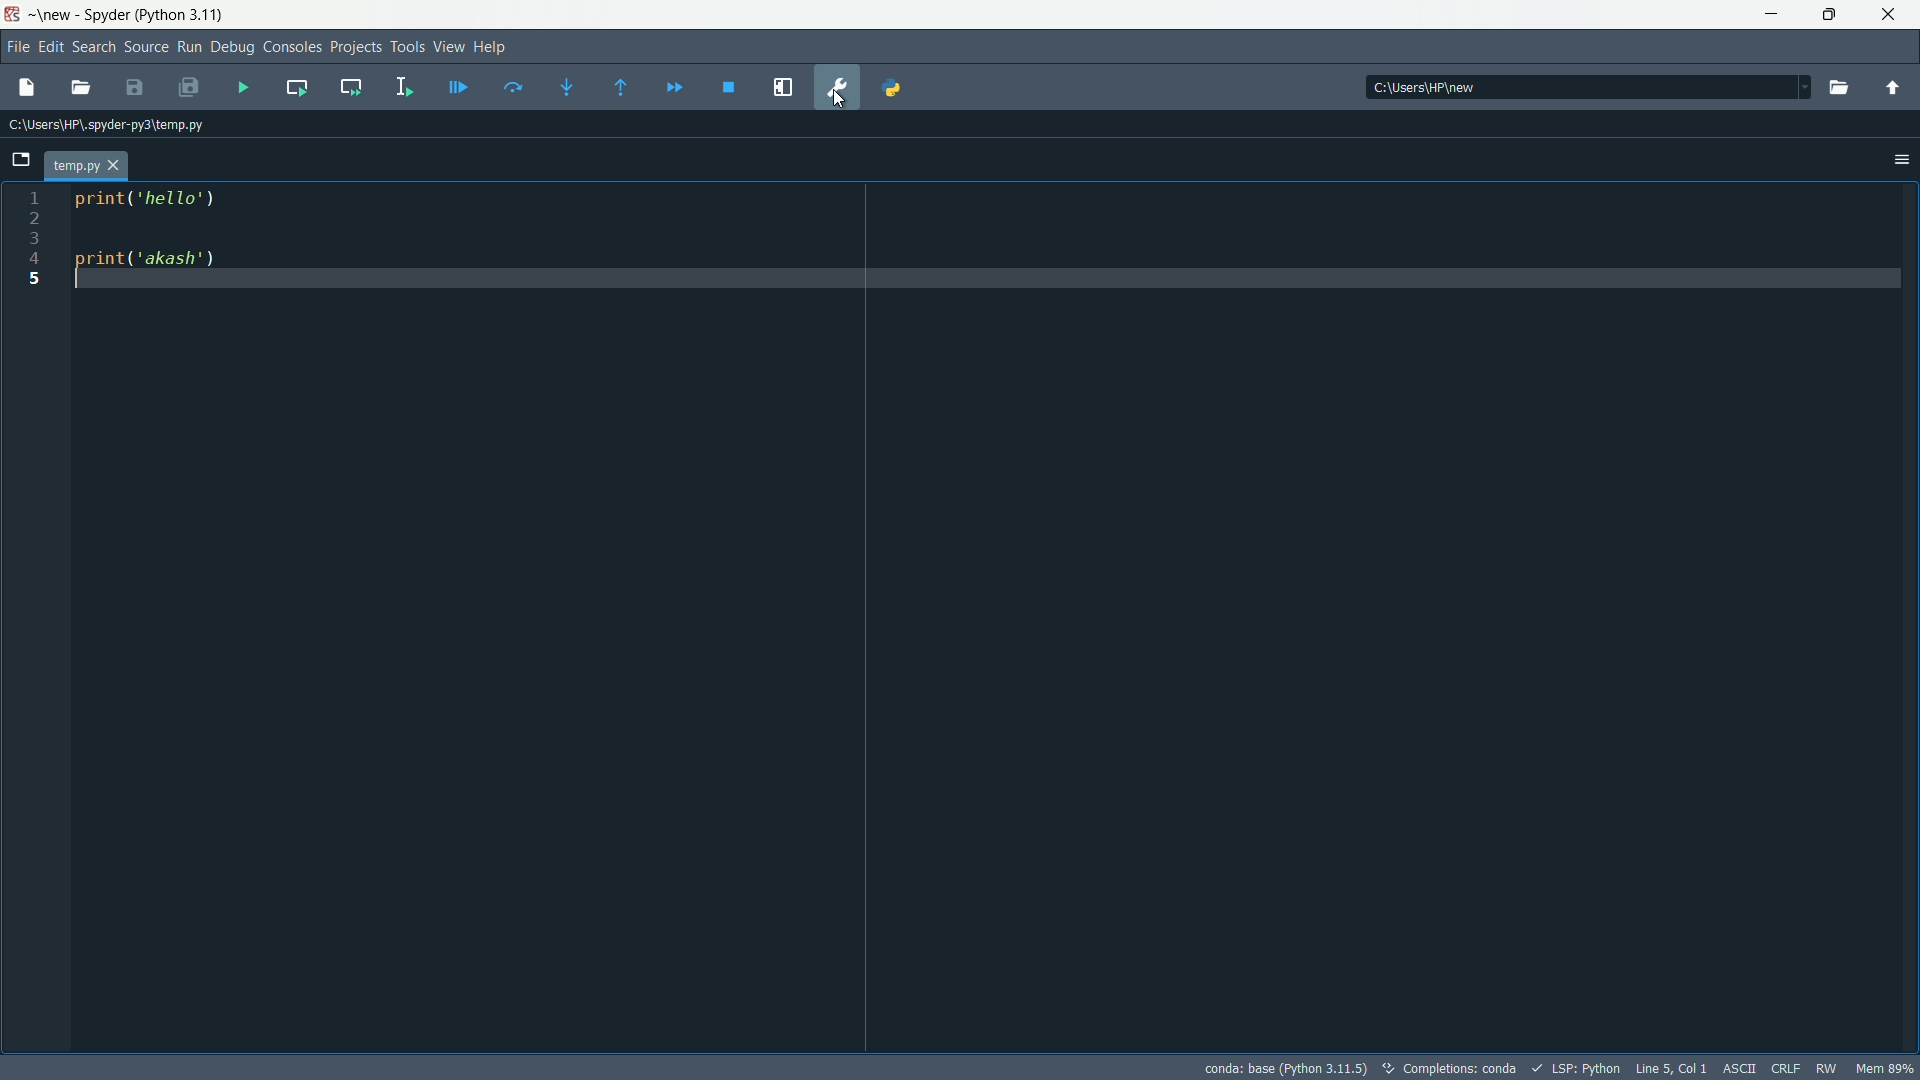 The image size is (1920, 1080). Describe the element at coordinates (1736, 1067) in the screenshot. I see `file encoding` at that location.